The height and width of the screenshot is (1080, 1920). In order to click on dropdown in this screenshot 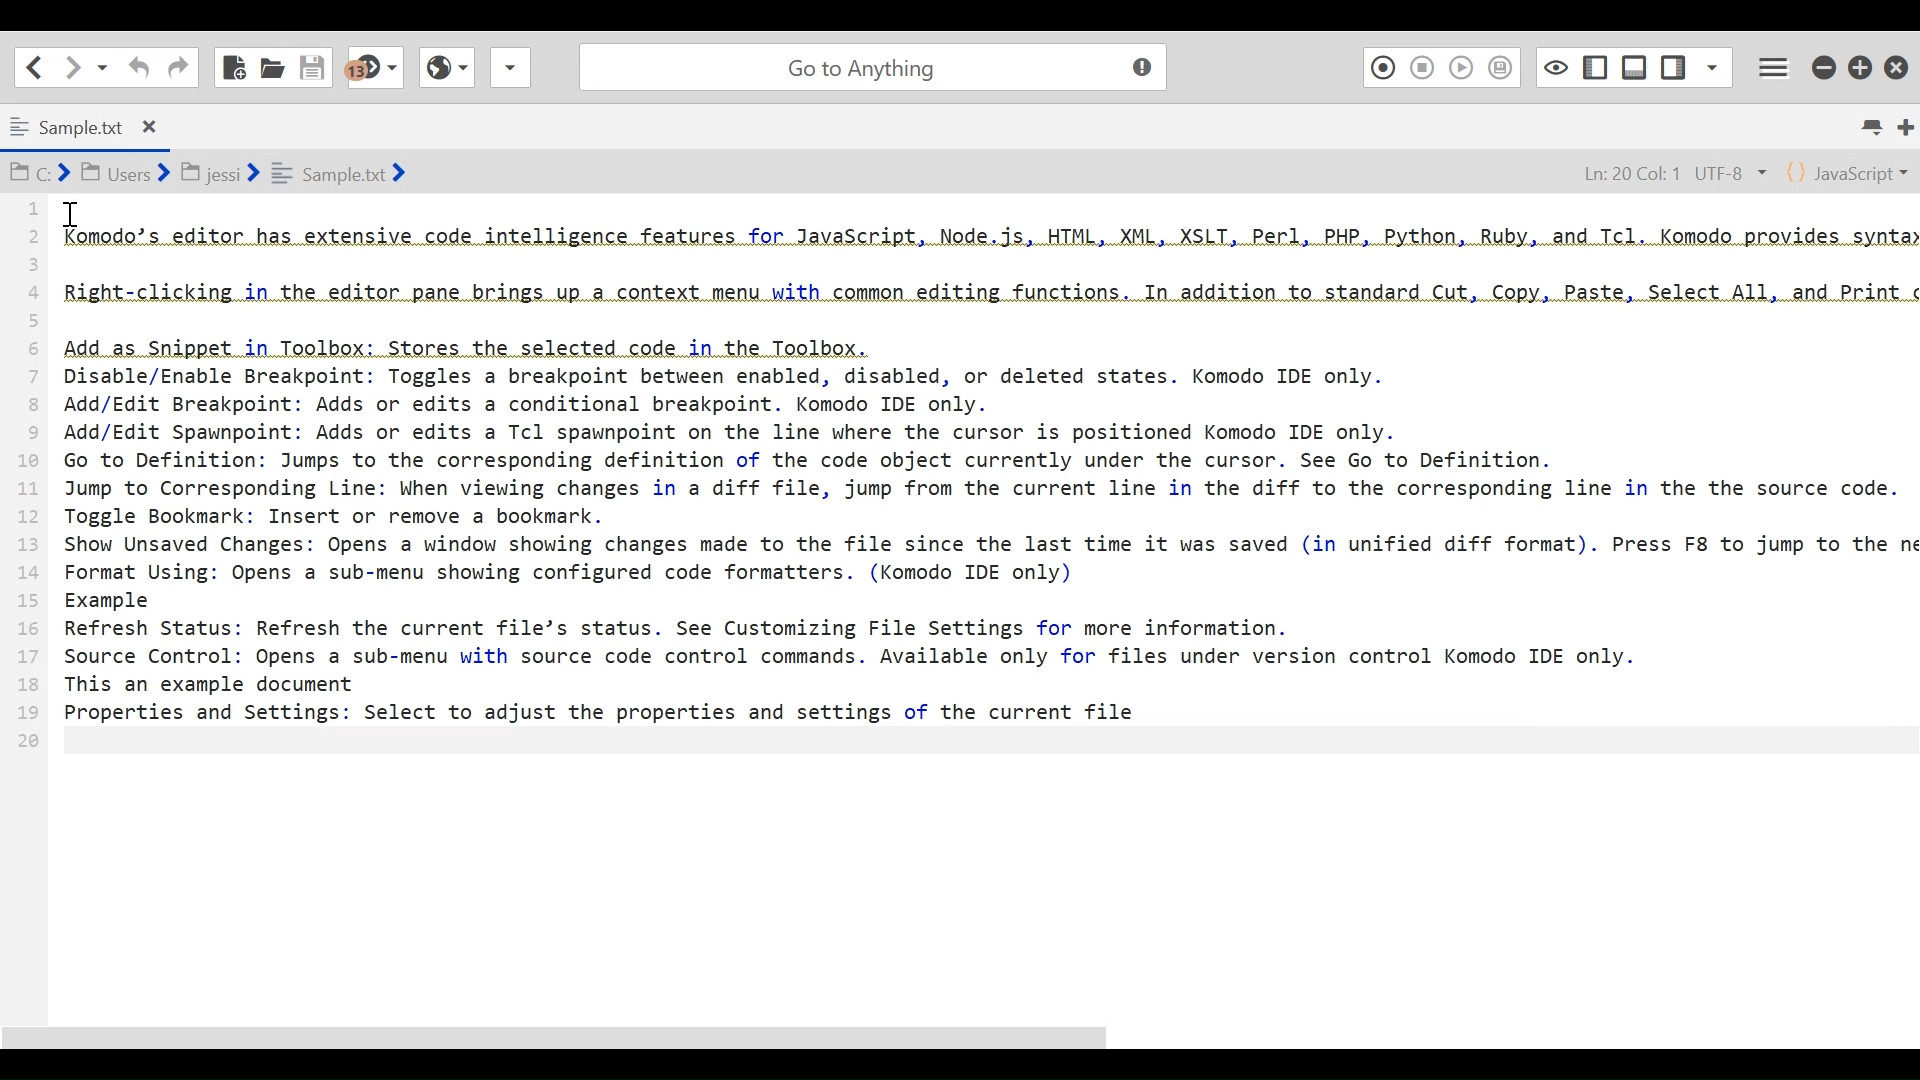, I will do `click(510, 73)`.